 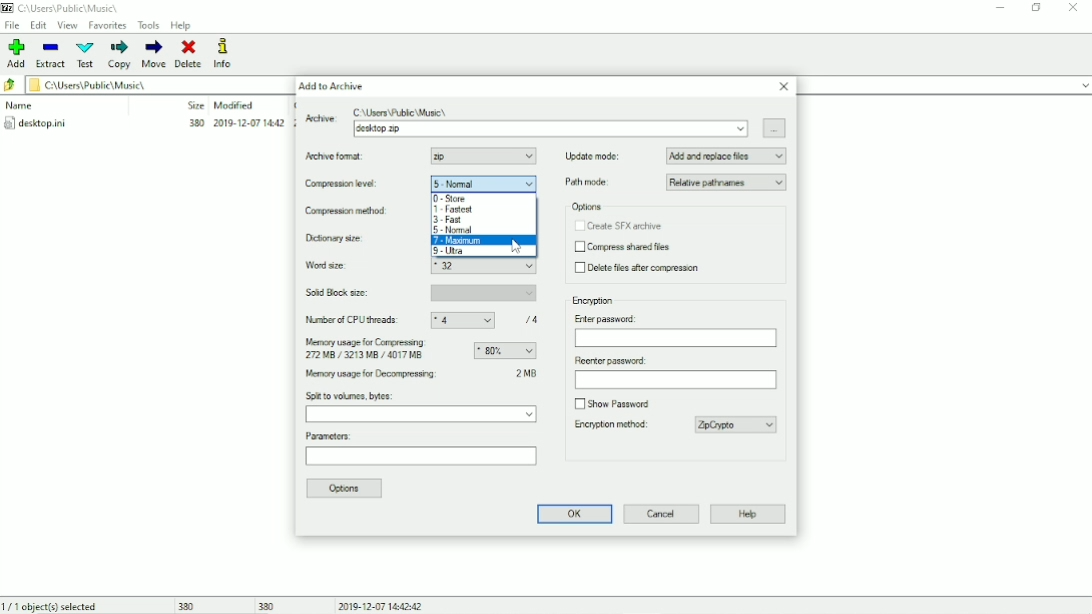 I want to click on Close, so click(x=1074, y=7).